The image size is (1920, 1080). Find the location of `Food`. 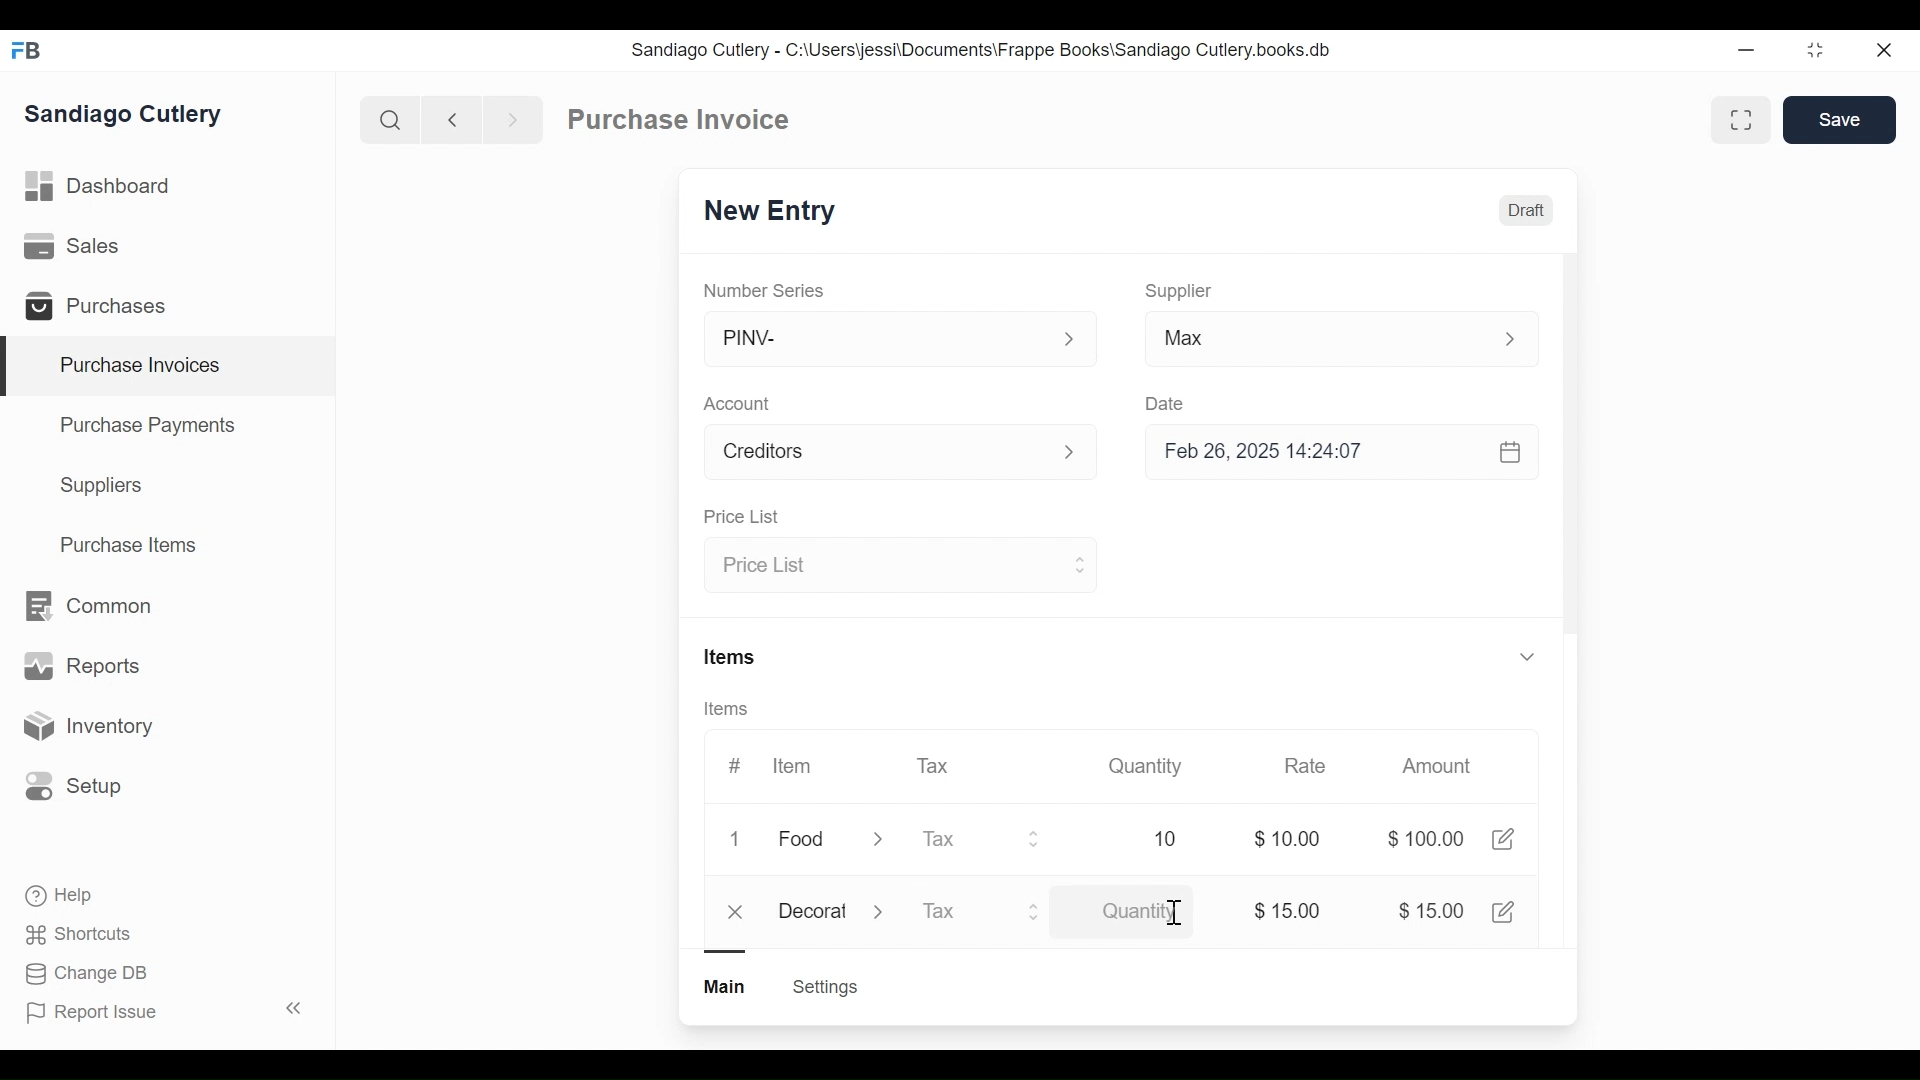

Food is located at coordinates (805, 841).